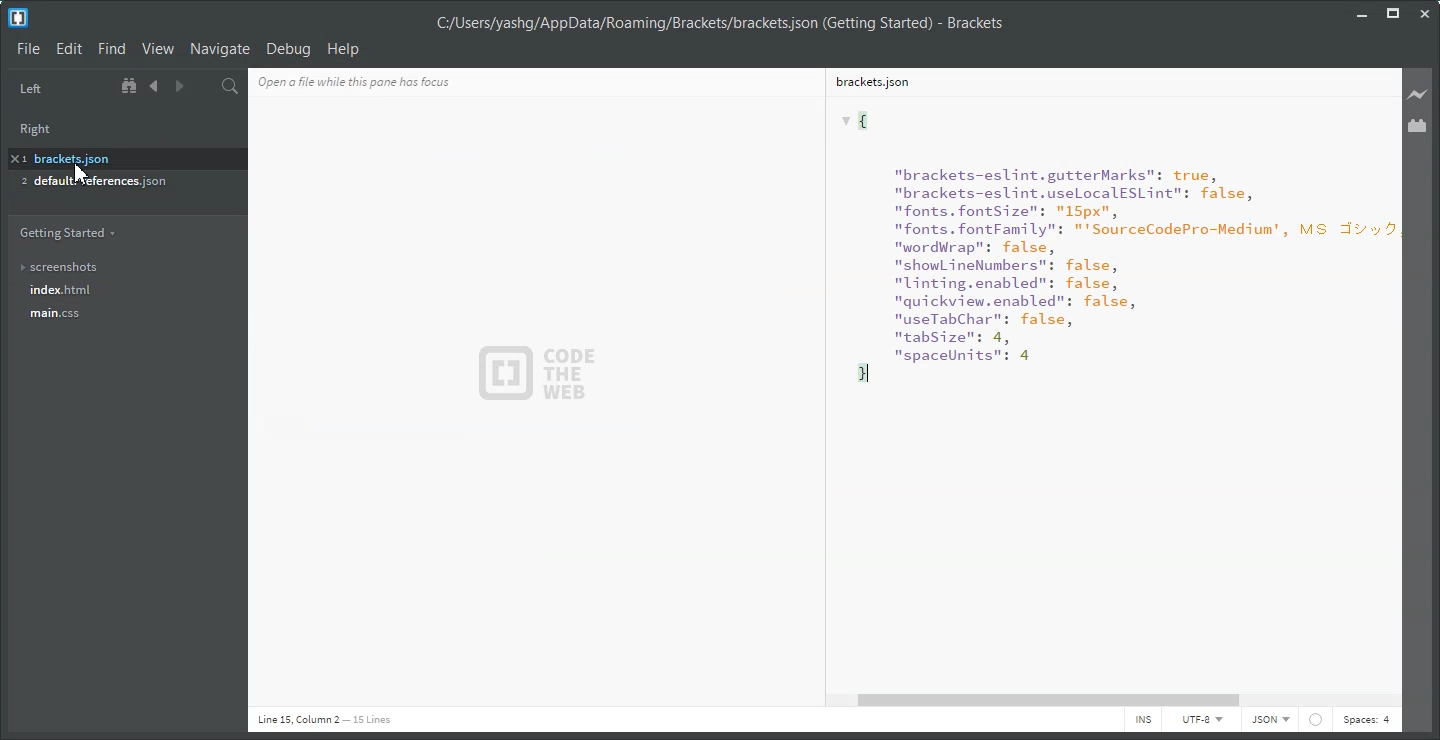 This screenshot has width=1440, height=740. I want to click on View, so click(157, 49).